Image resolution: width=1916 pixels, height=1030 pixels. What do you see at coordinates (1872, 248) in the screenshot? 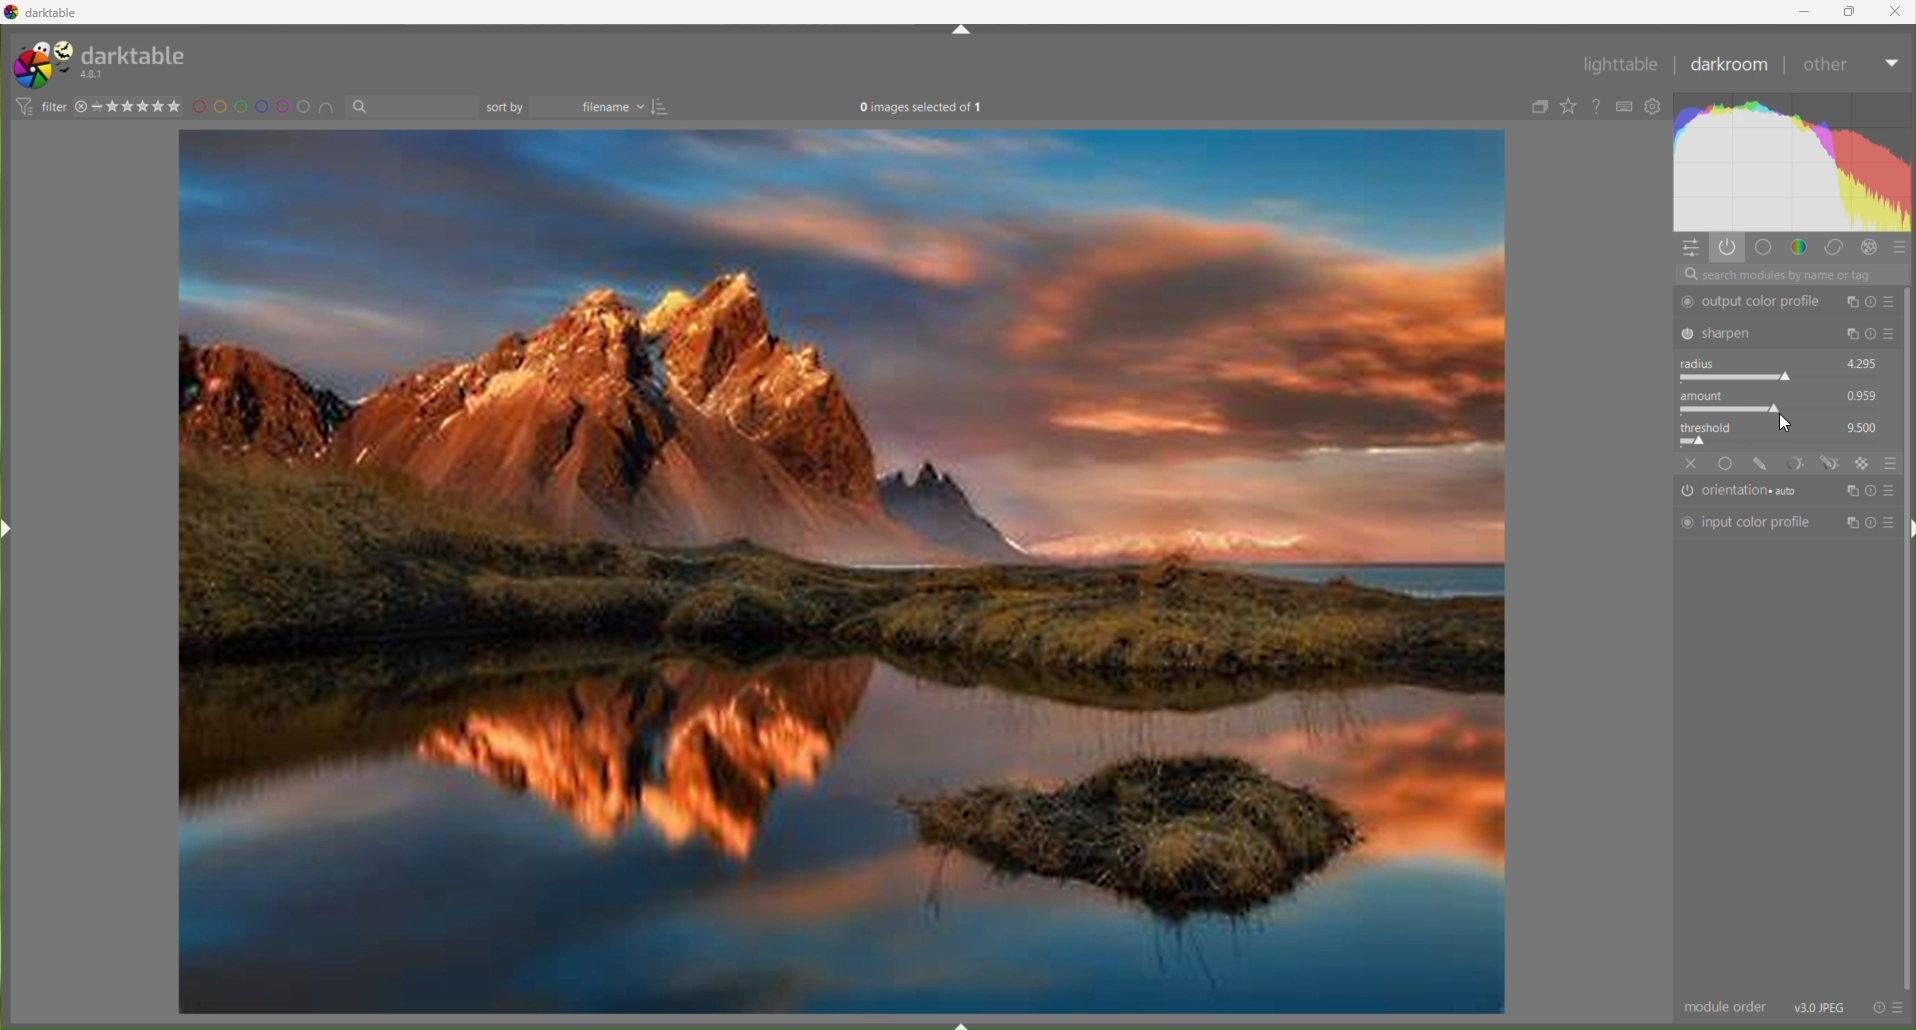
I see `Effects` at bounding box center [1872, 248].